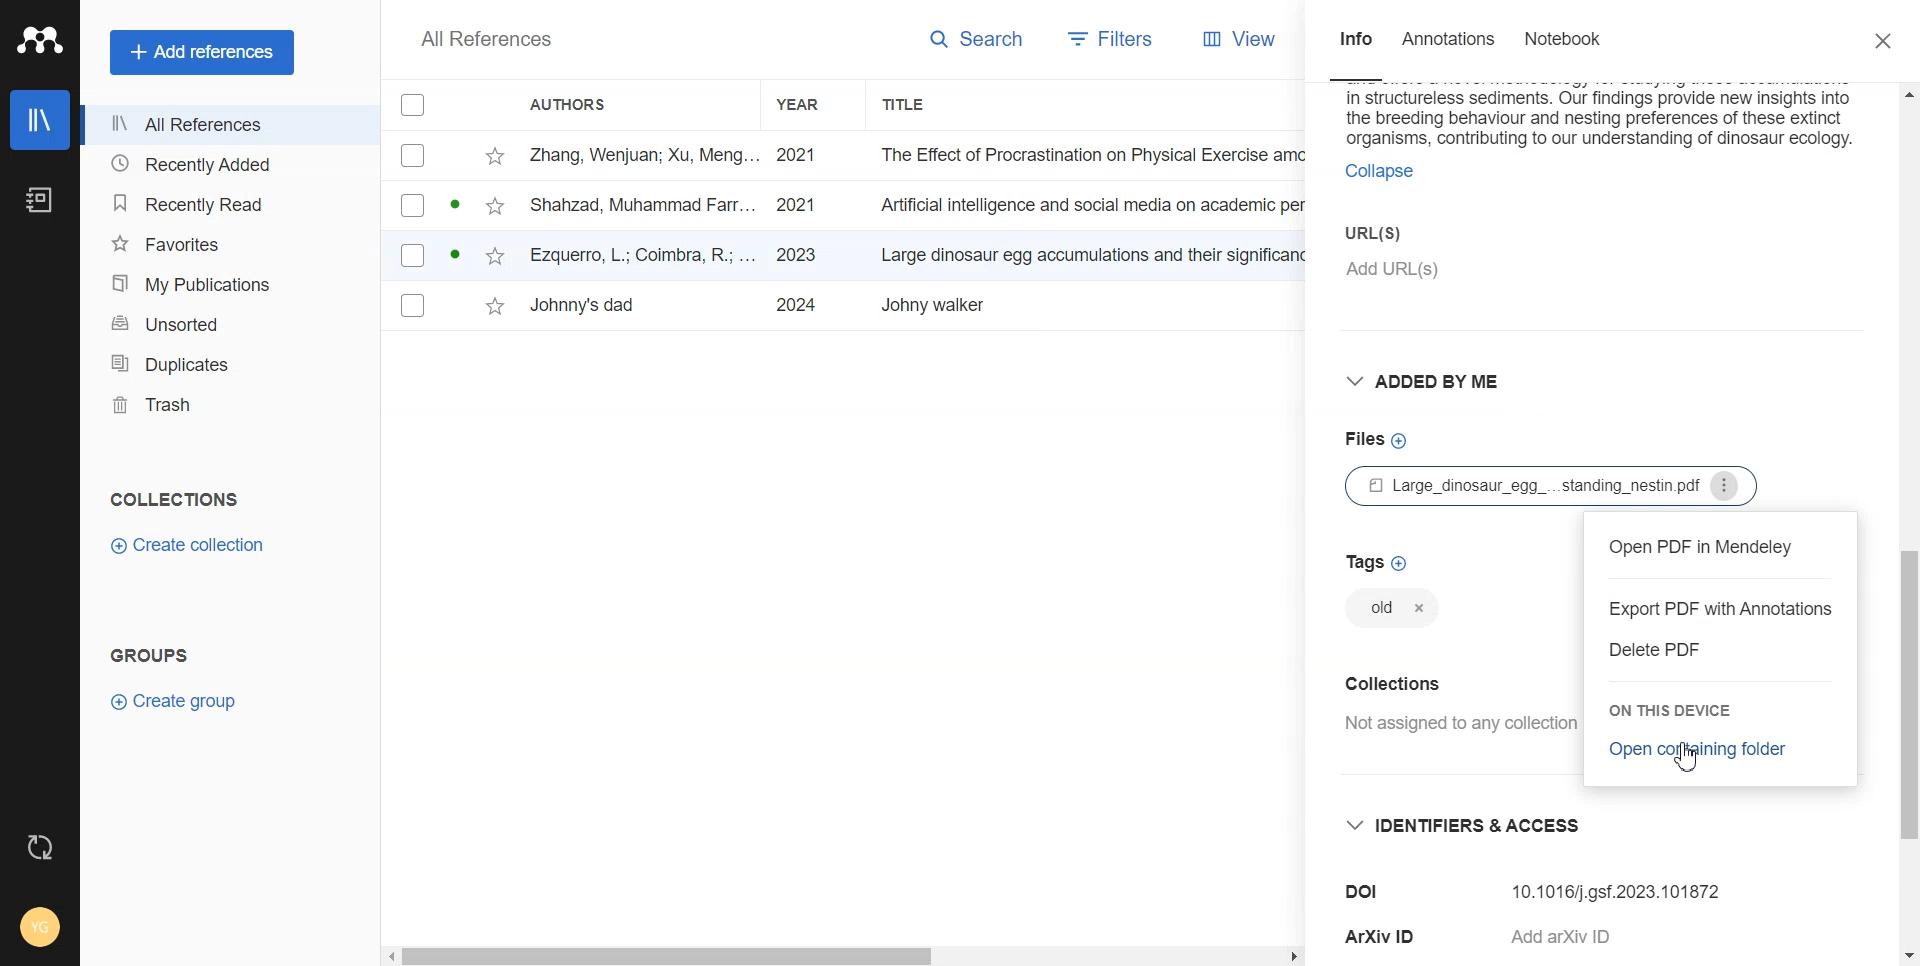 This screenshot has height=966, width=1920. I want to click on Scroll Left, so click(388, 956).